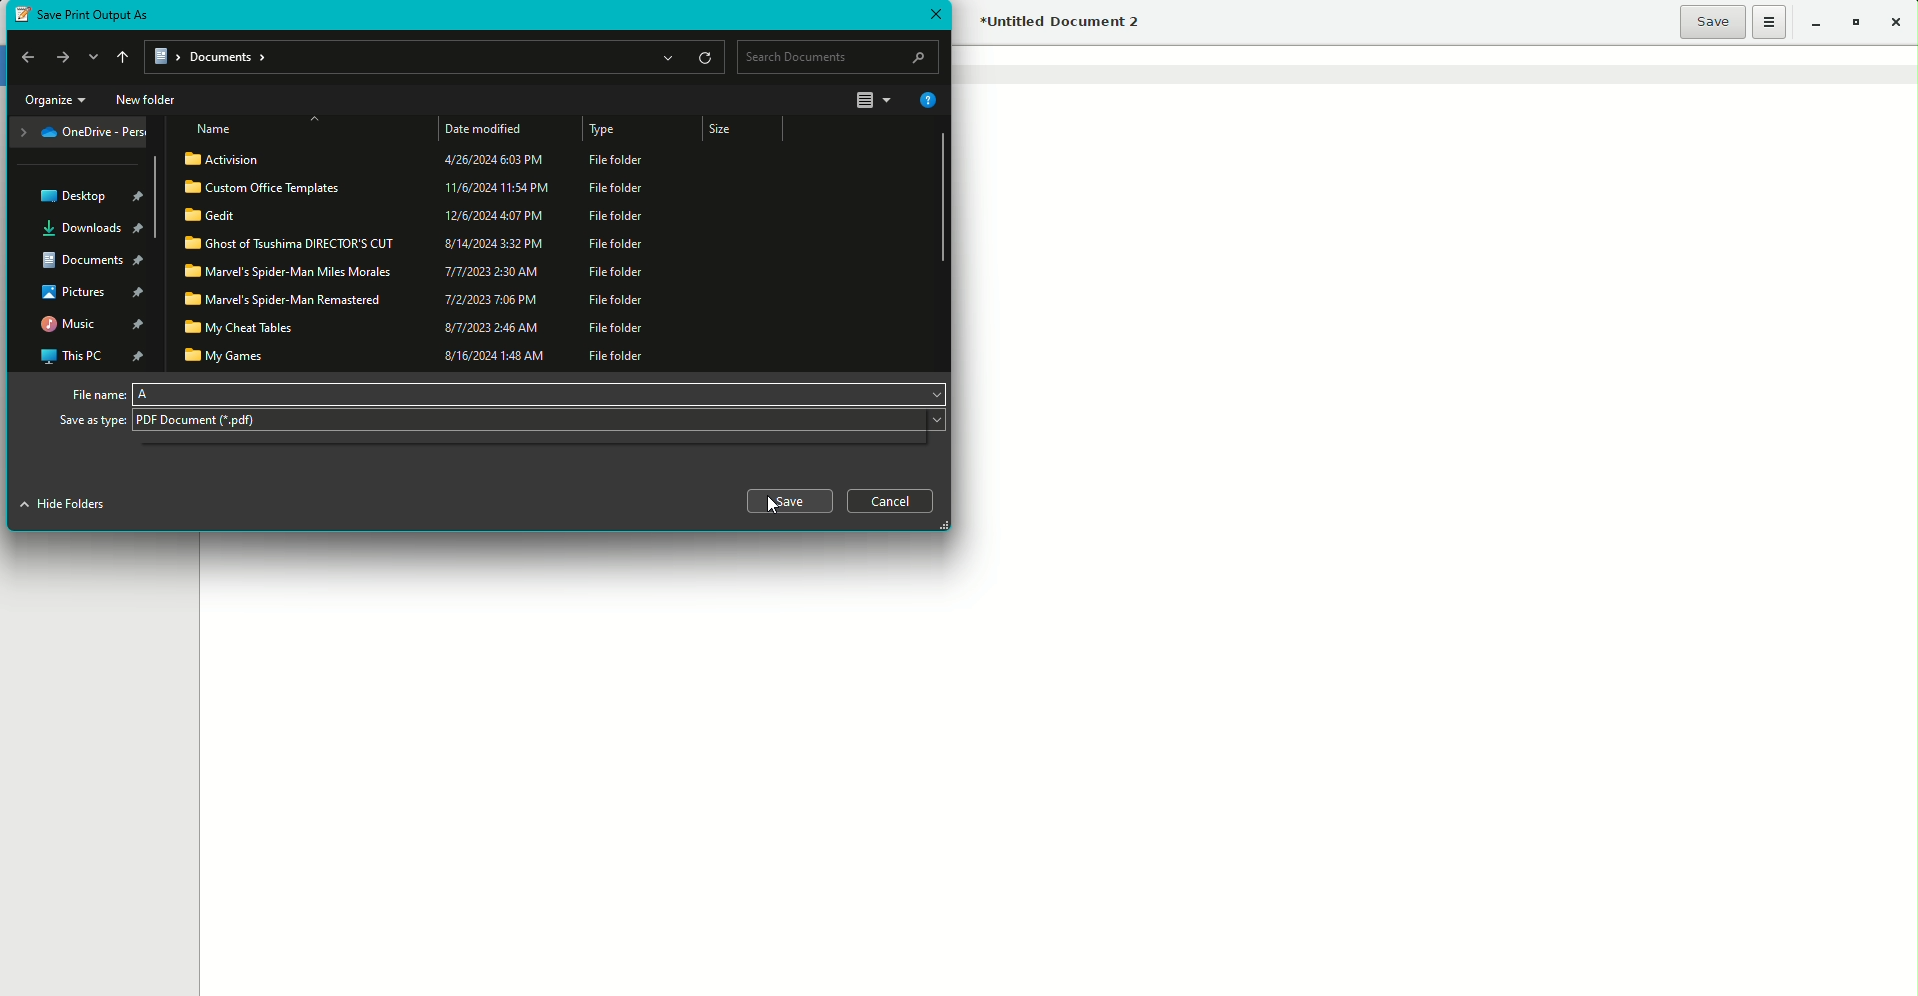 Image resolution: width=1918 pixels, height=996 pixels. What do you see at coordinates (501, 423) in the screenshot?
I see `Save as type - PDF` at bounding box center [501, 423].